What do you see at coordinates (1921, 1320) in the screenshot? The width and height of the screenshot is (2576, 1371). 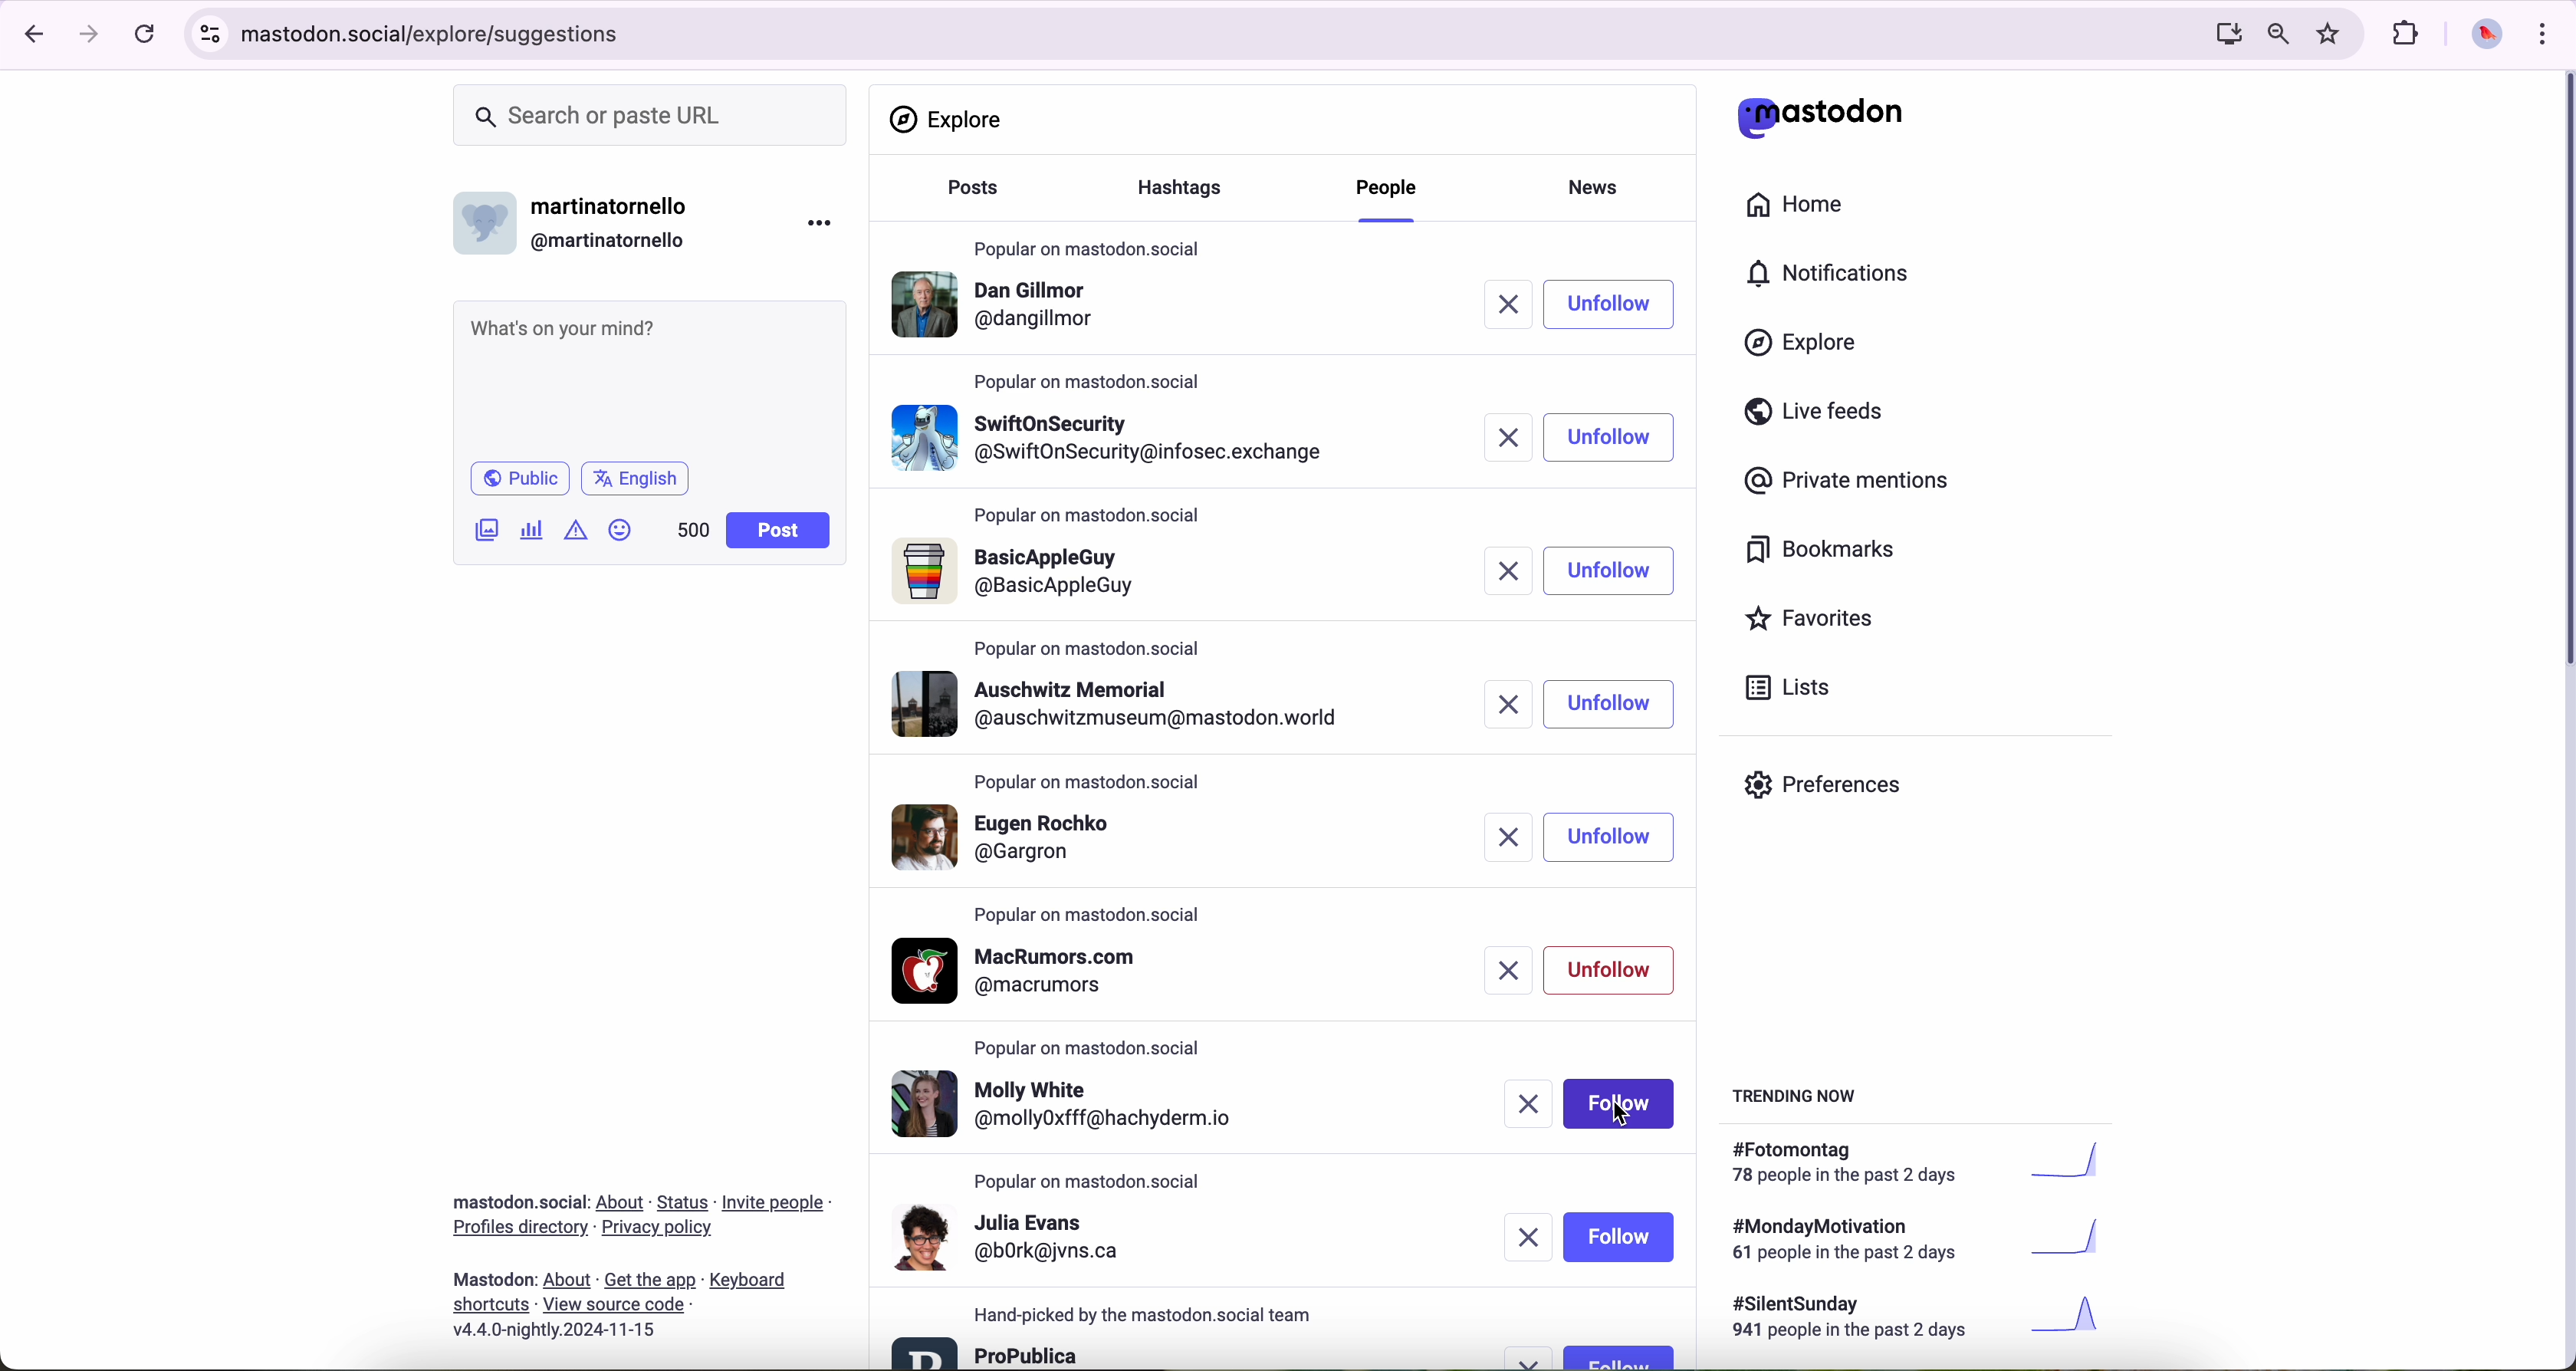 I see `#silentsunday` at bounding box center [1921, 1320].